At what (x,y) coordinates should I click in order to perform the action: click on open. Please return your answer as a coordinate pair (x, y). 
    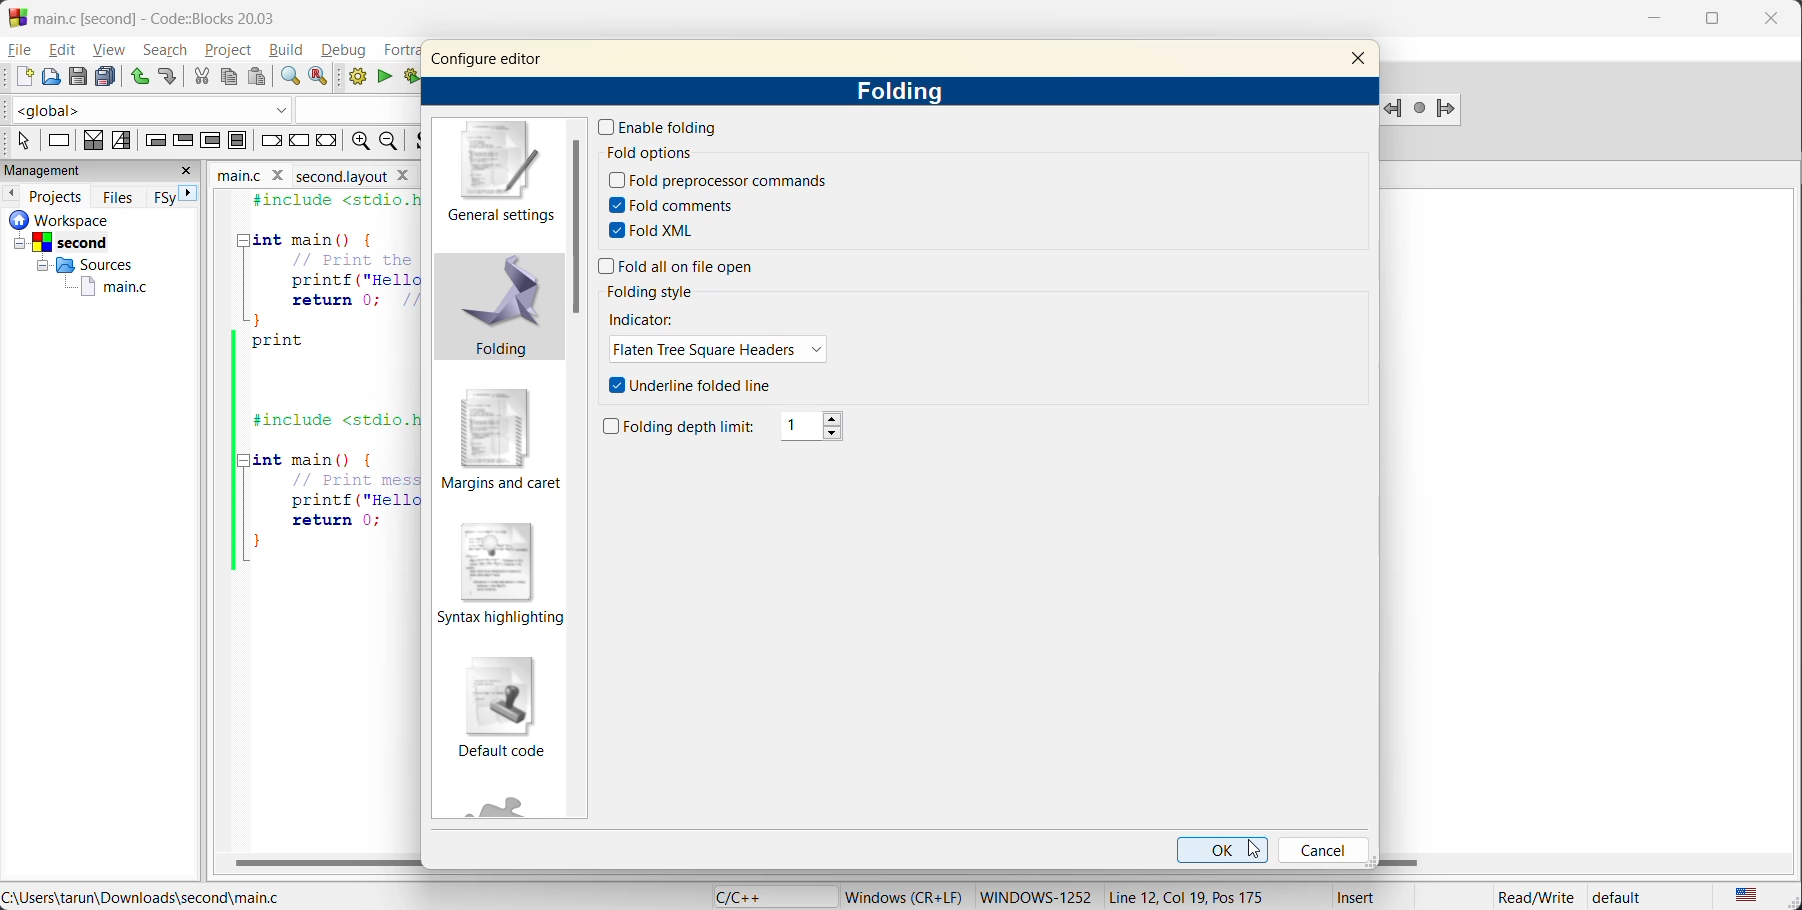
    Looking at the image, I should click on (54, 76).